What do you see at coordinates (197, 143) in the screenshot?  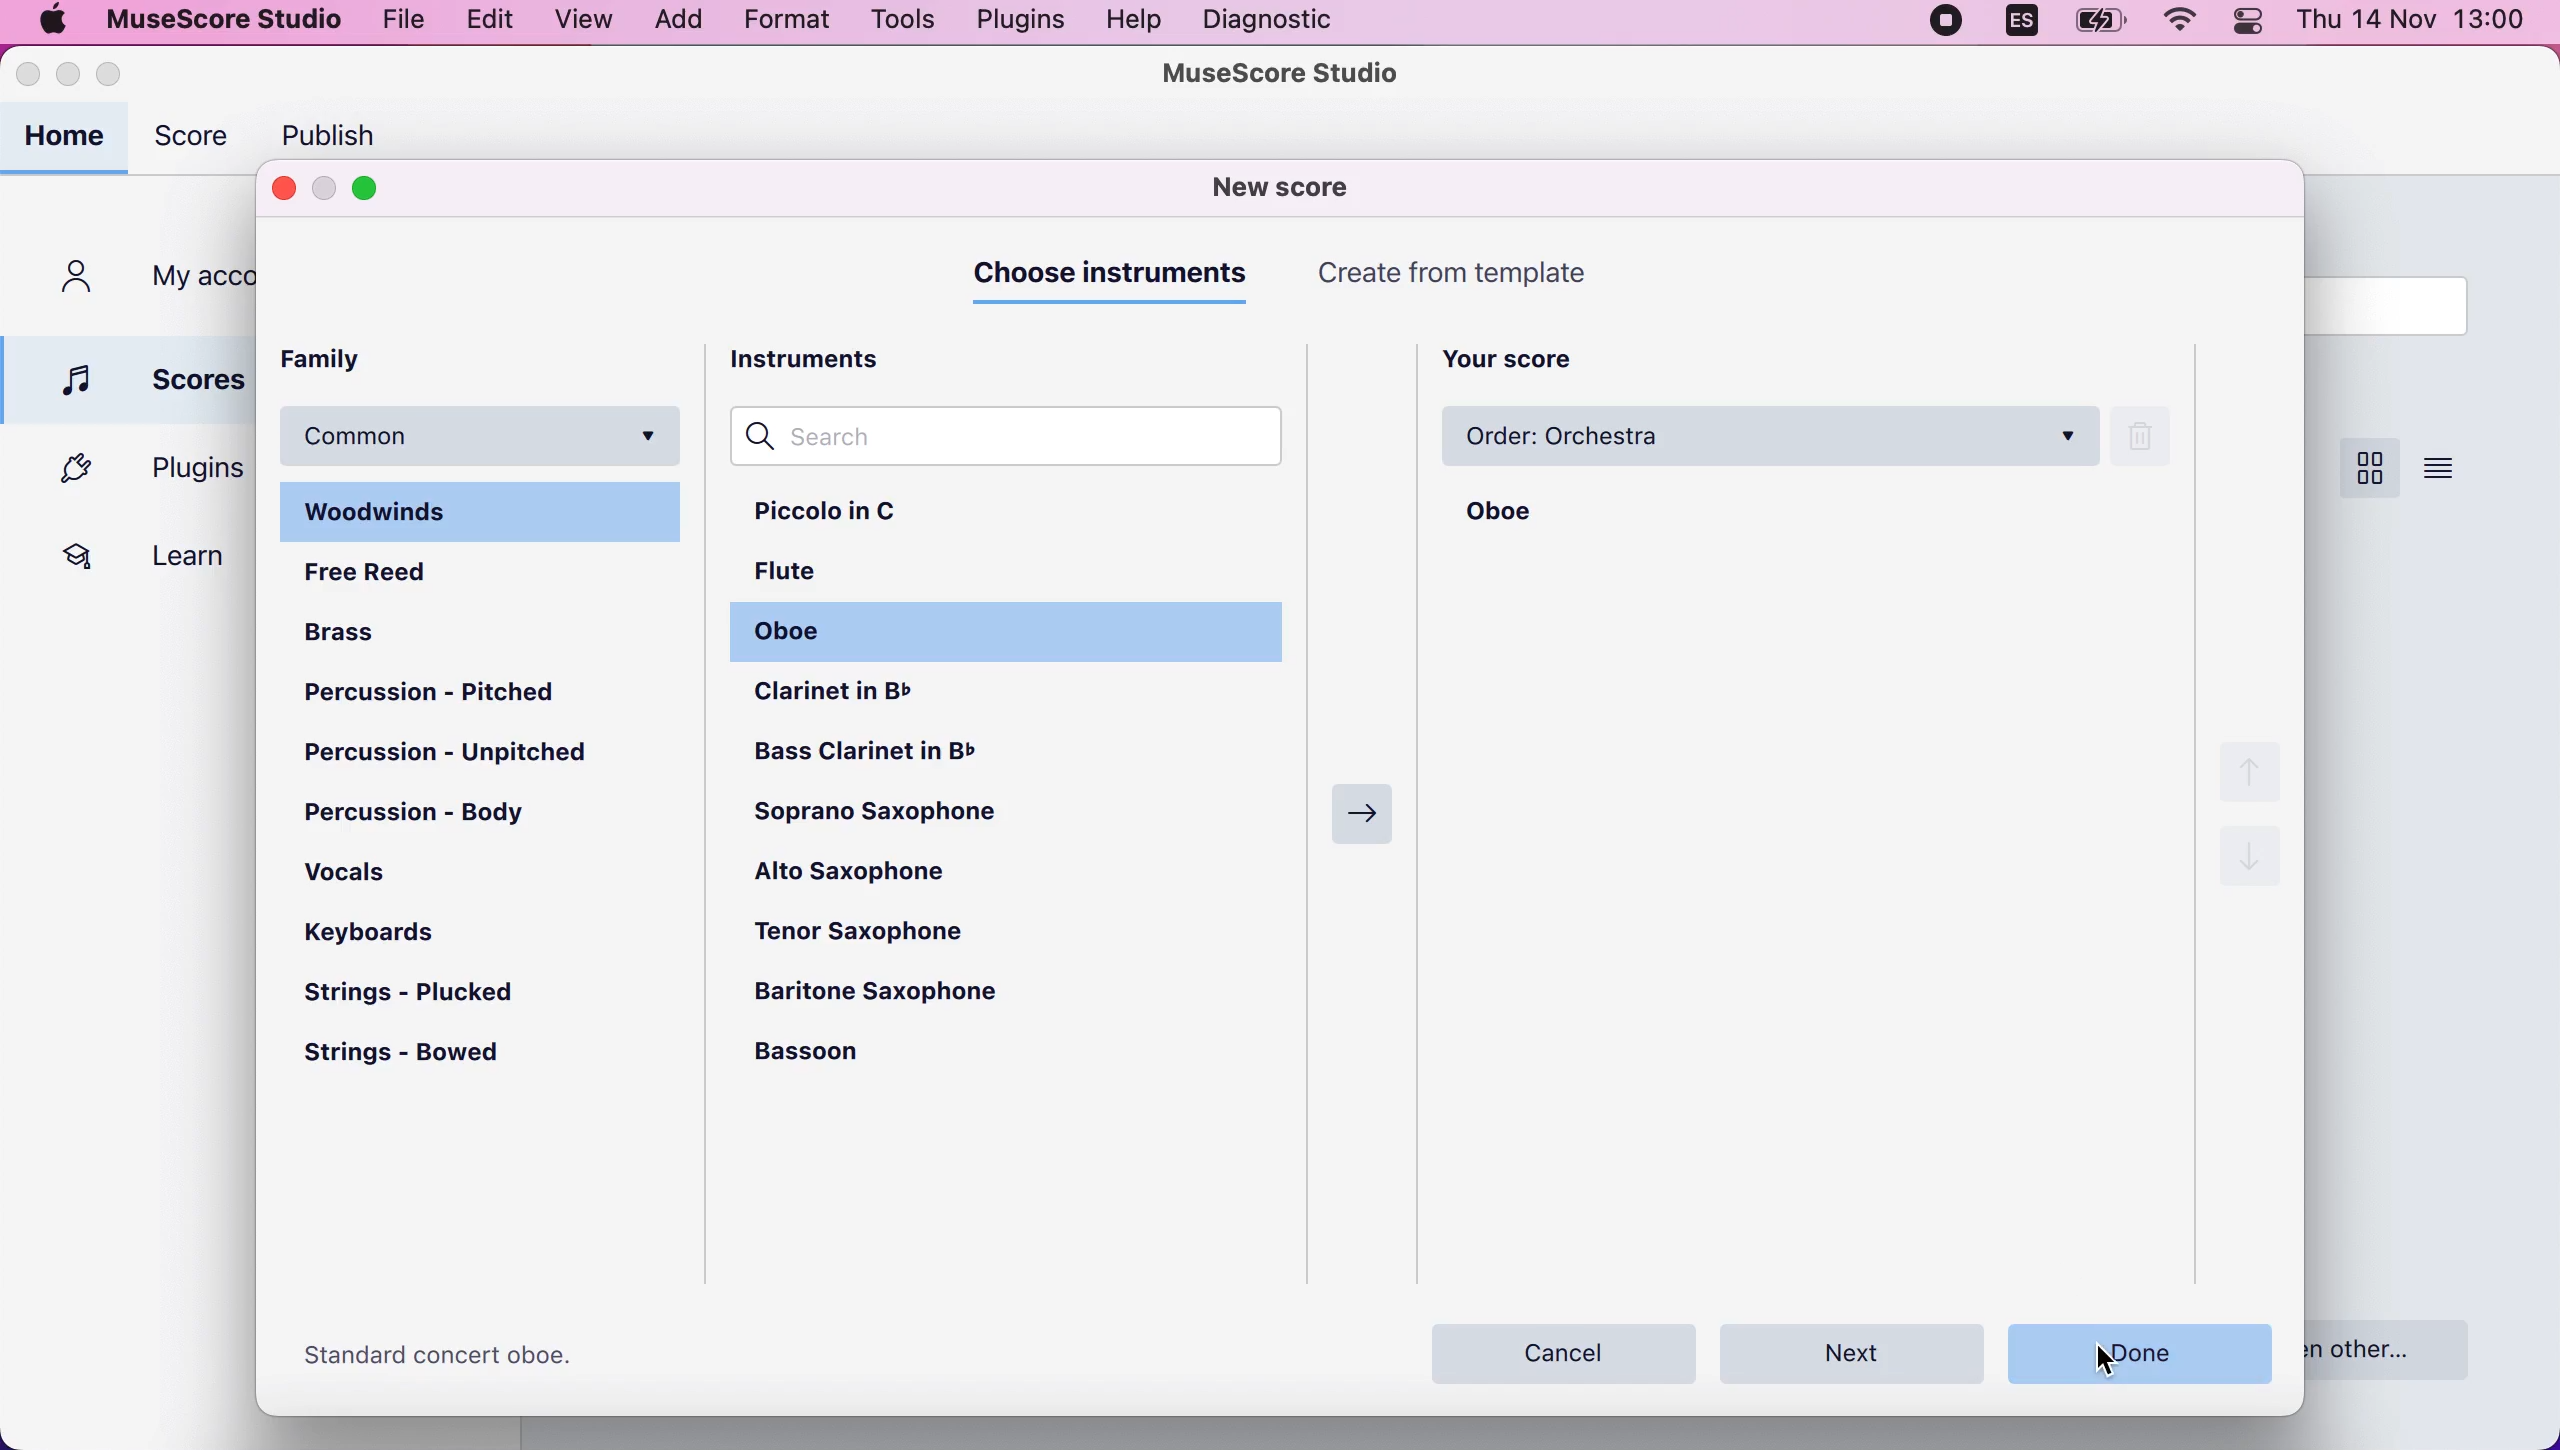 I see `score` at bounding box center [197, 143].